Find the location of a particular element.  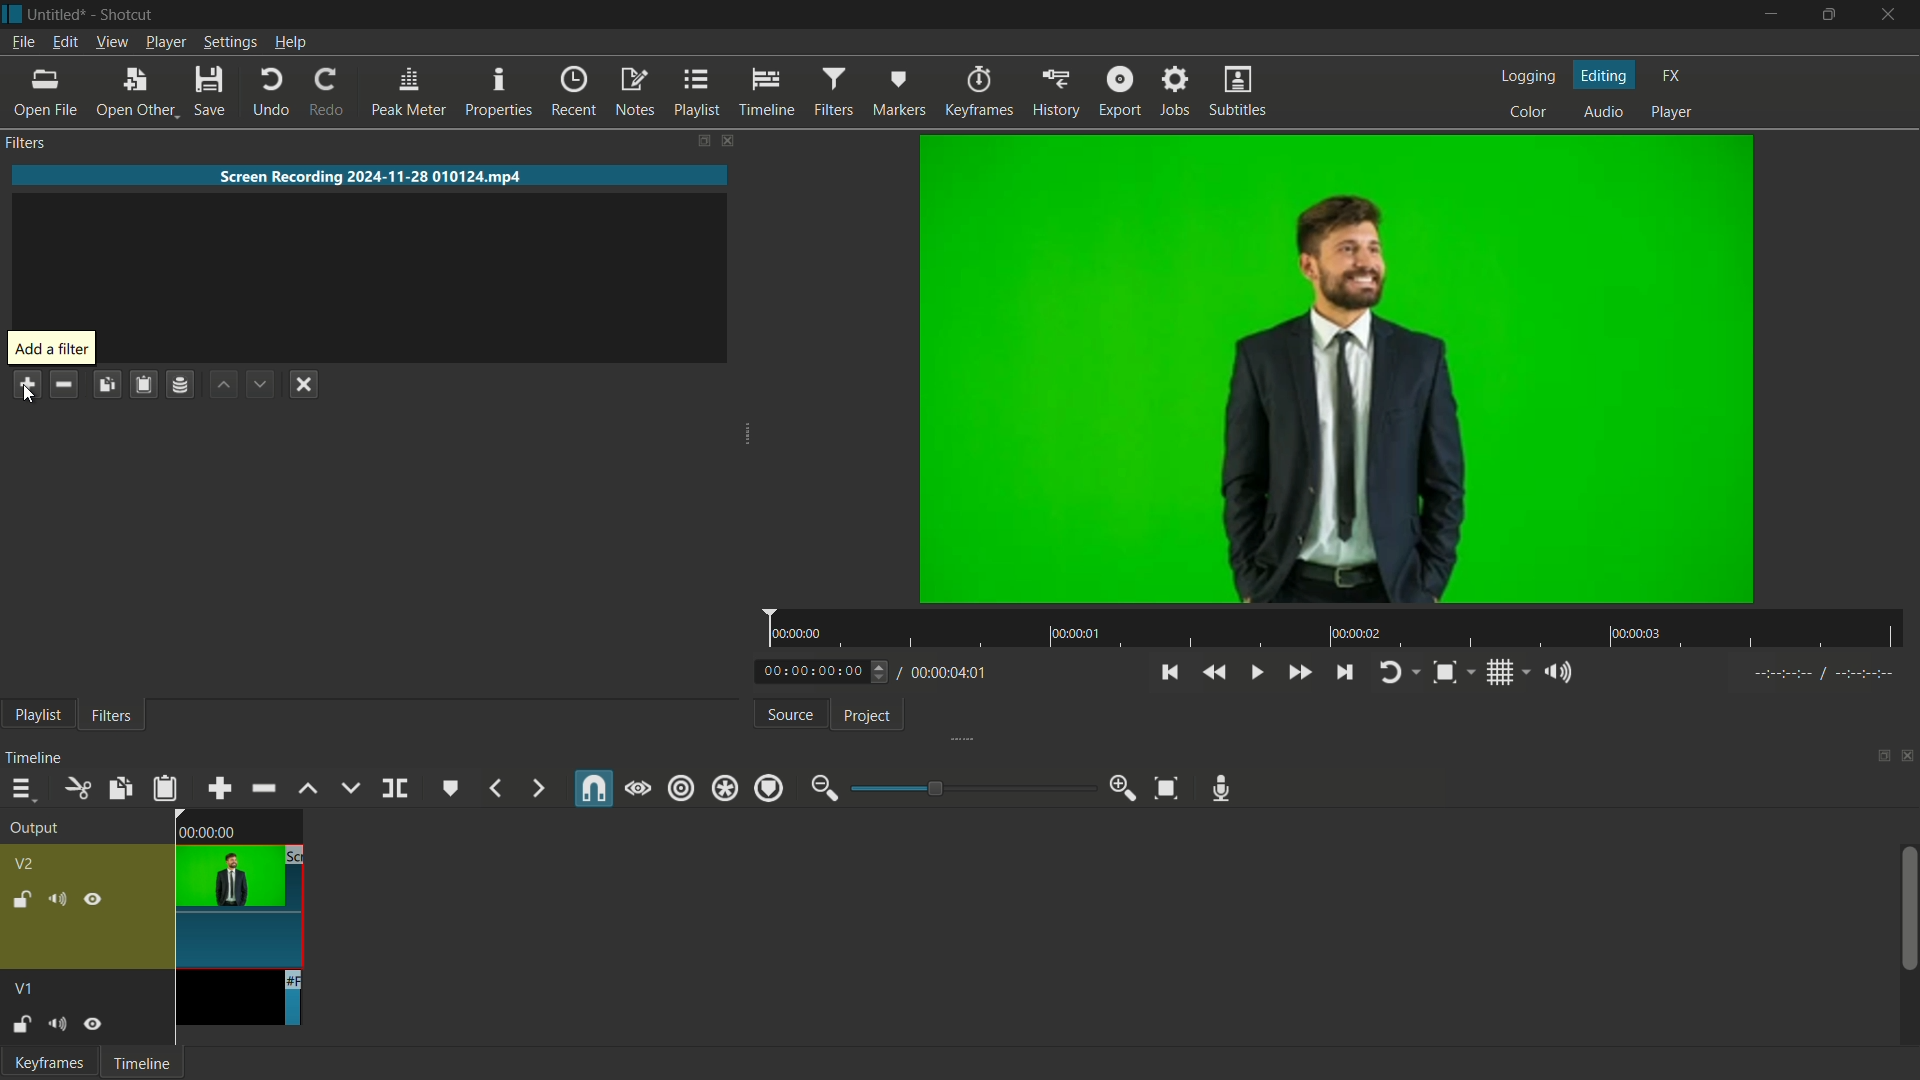

Cursor is located at coordinates (26, 397).